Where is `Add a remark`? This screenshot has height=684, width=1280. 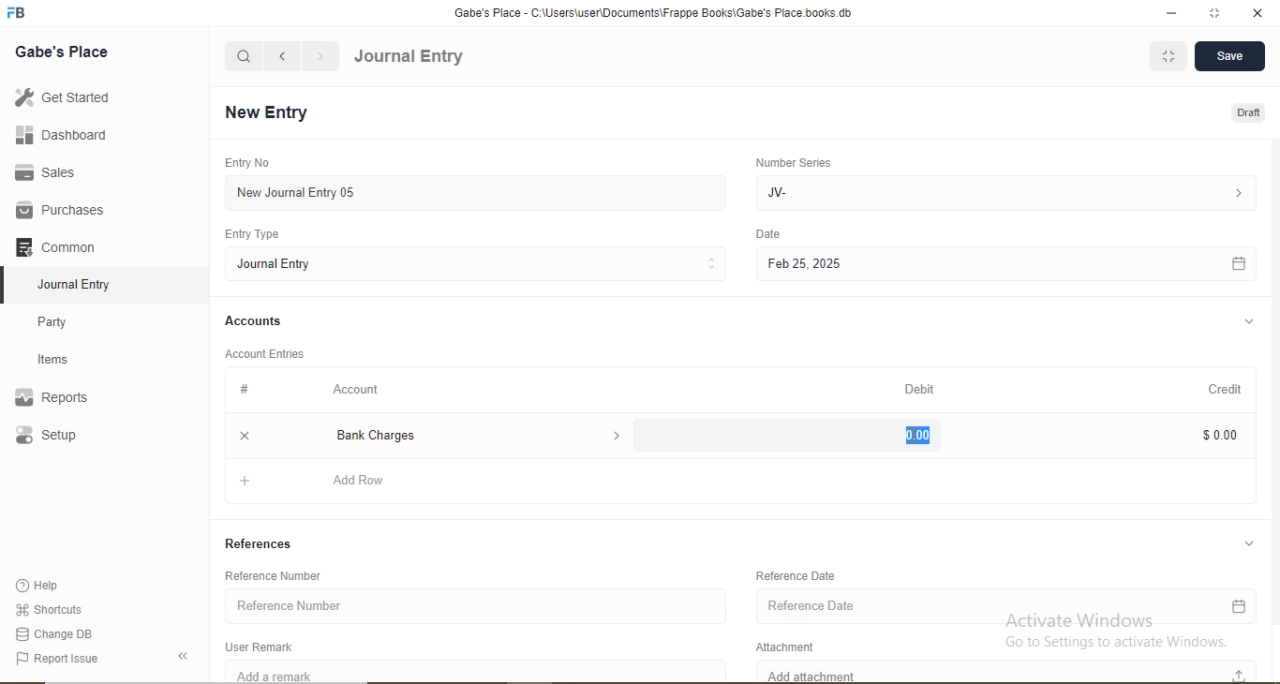
Add a remark is located at coordinates (476, 671).